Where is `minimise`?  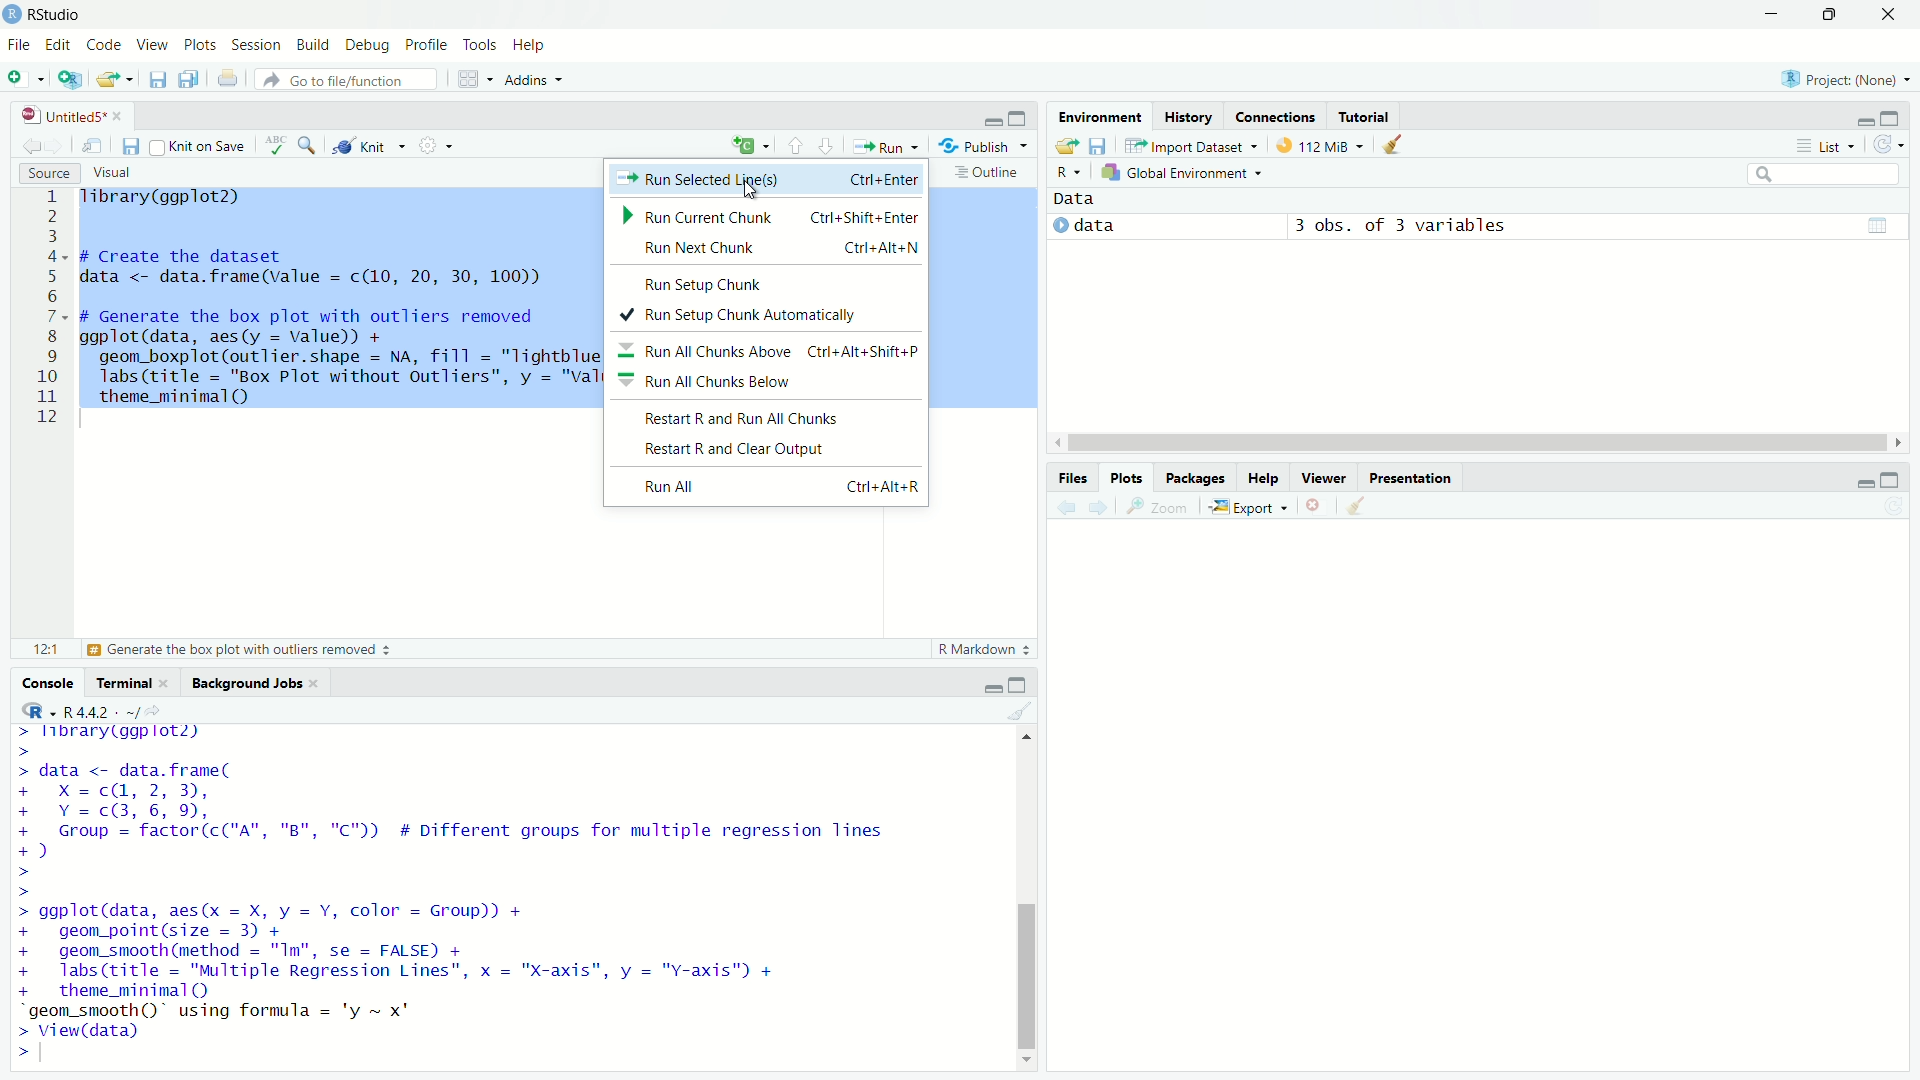 minimise is located at coordinates (995, 682).